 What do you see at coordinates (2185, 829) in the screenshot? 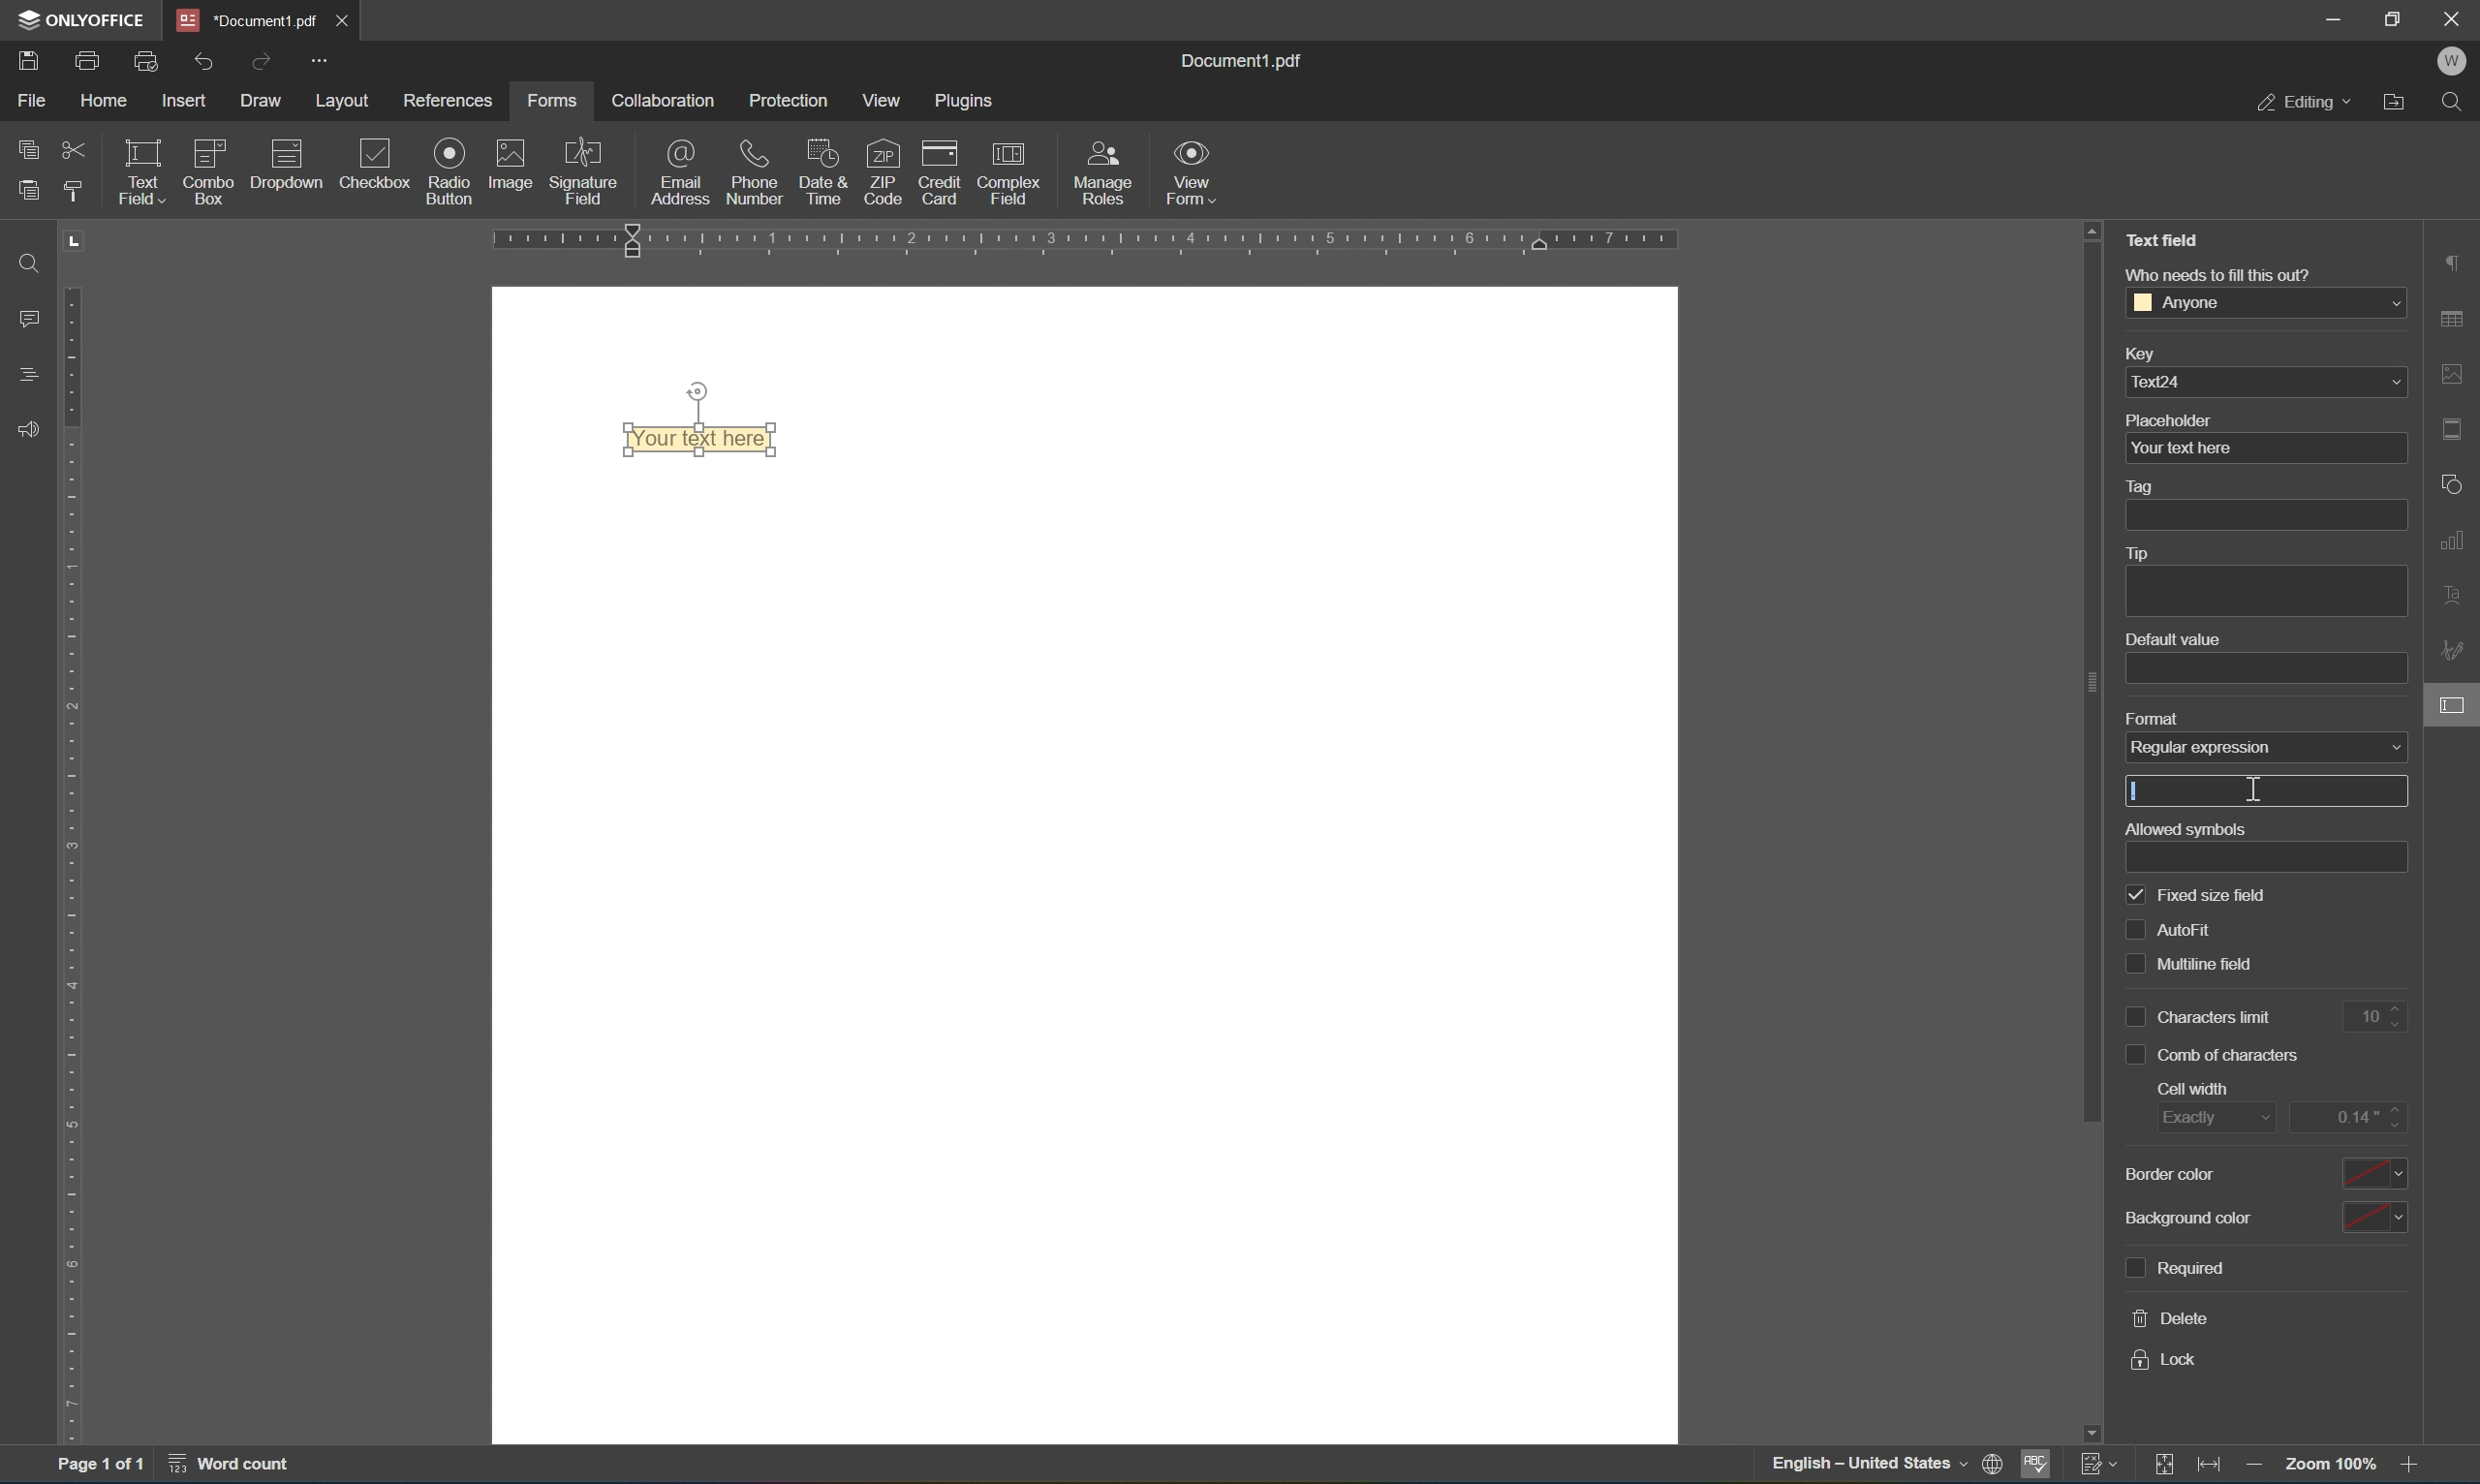
I see `allowed symbols` at bounding box center [2185, 829].